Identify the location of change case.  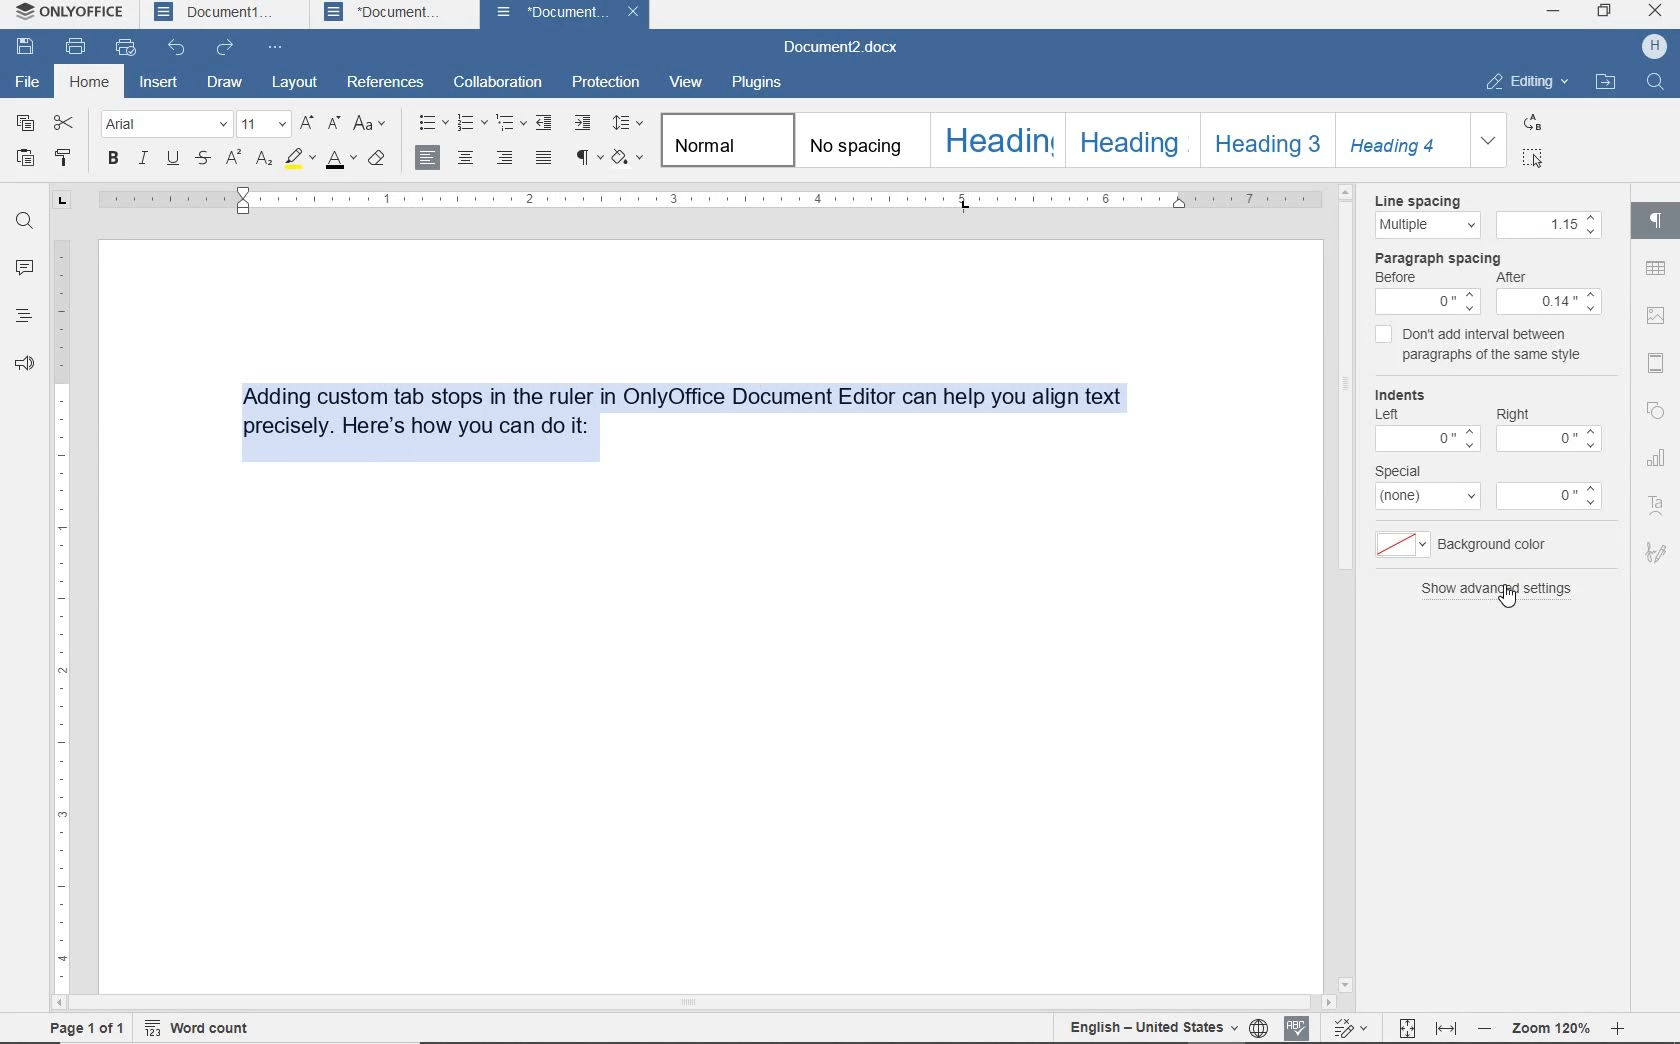
(374, 125).